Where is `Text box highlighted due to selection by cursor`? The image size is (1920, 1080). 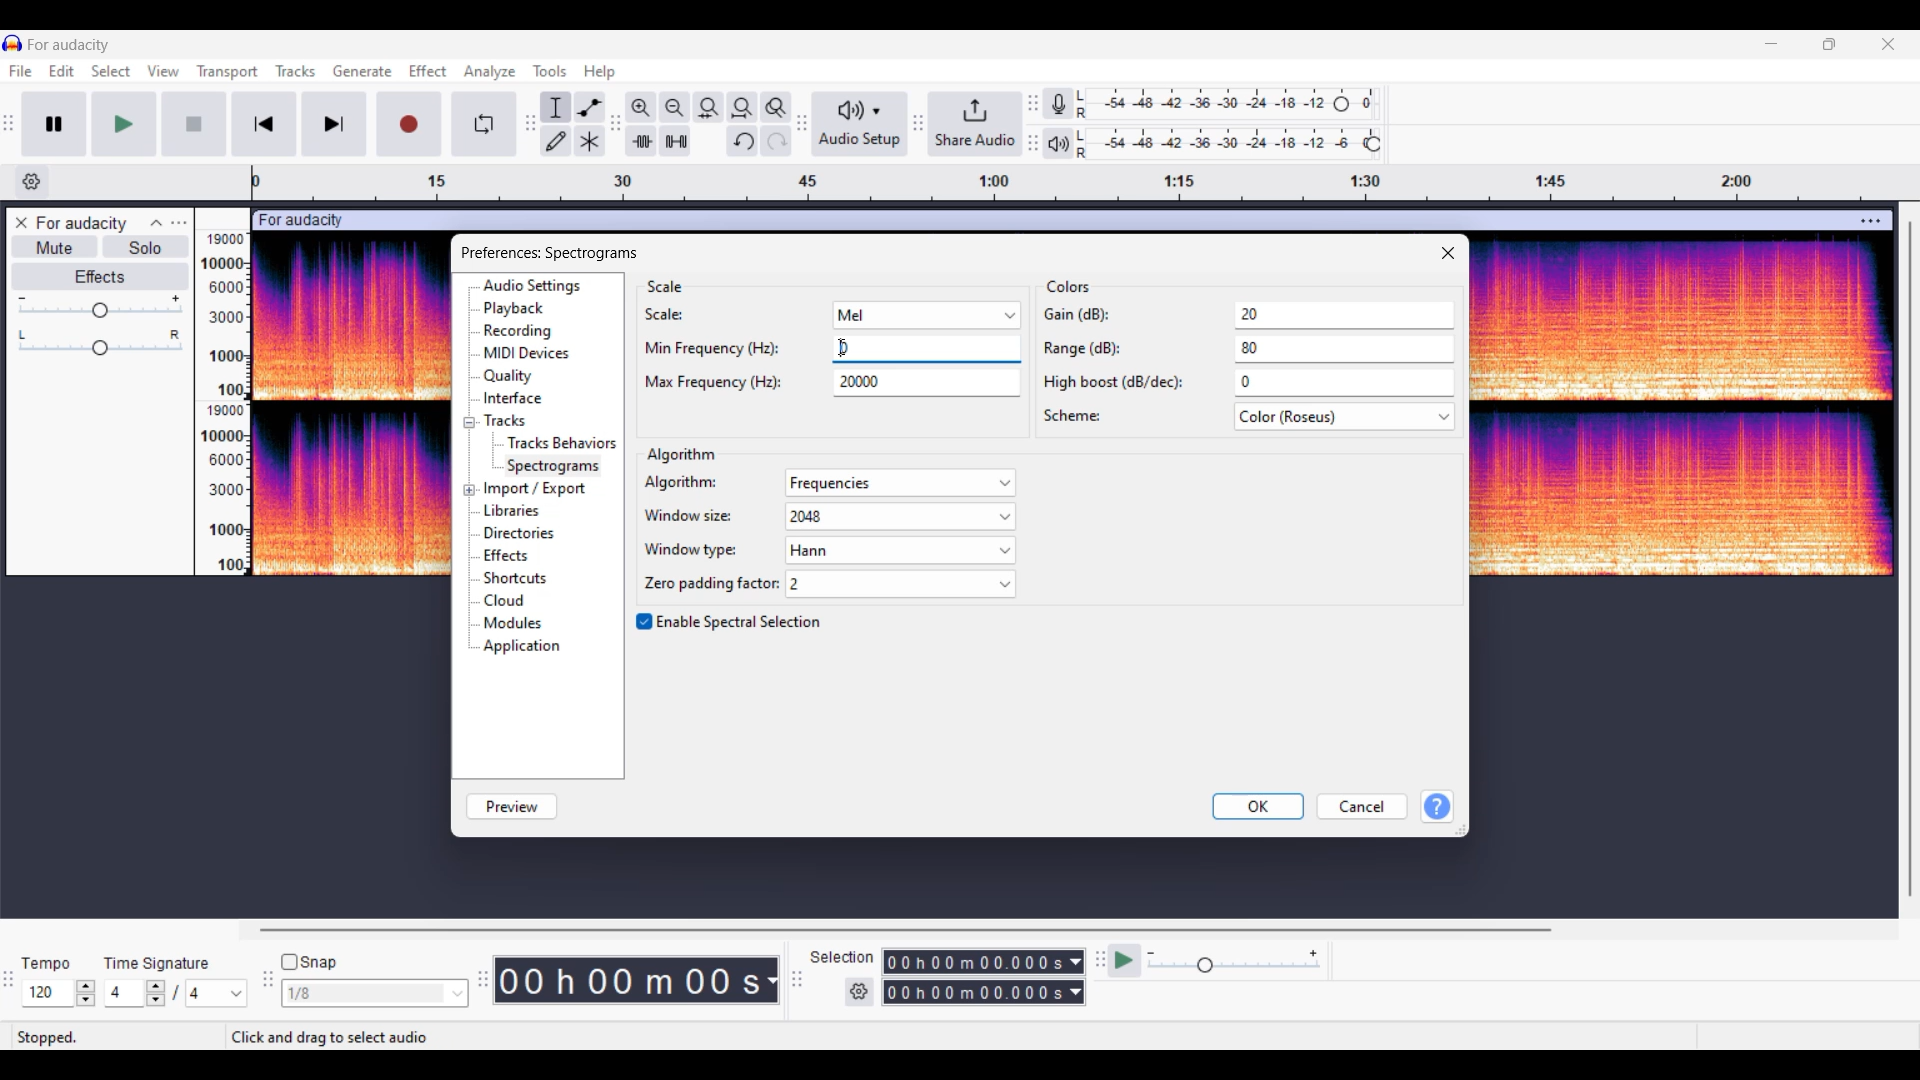 Text box highlighted due to selection by cursor is located at coordinates (832, 350).